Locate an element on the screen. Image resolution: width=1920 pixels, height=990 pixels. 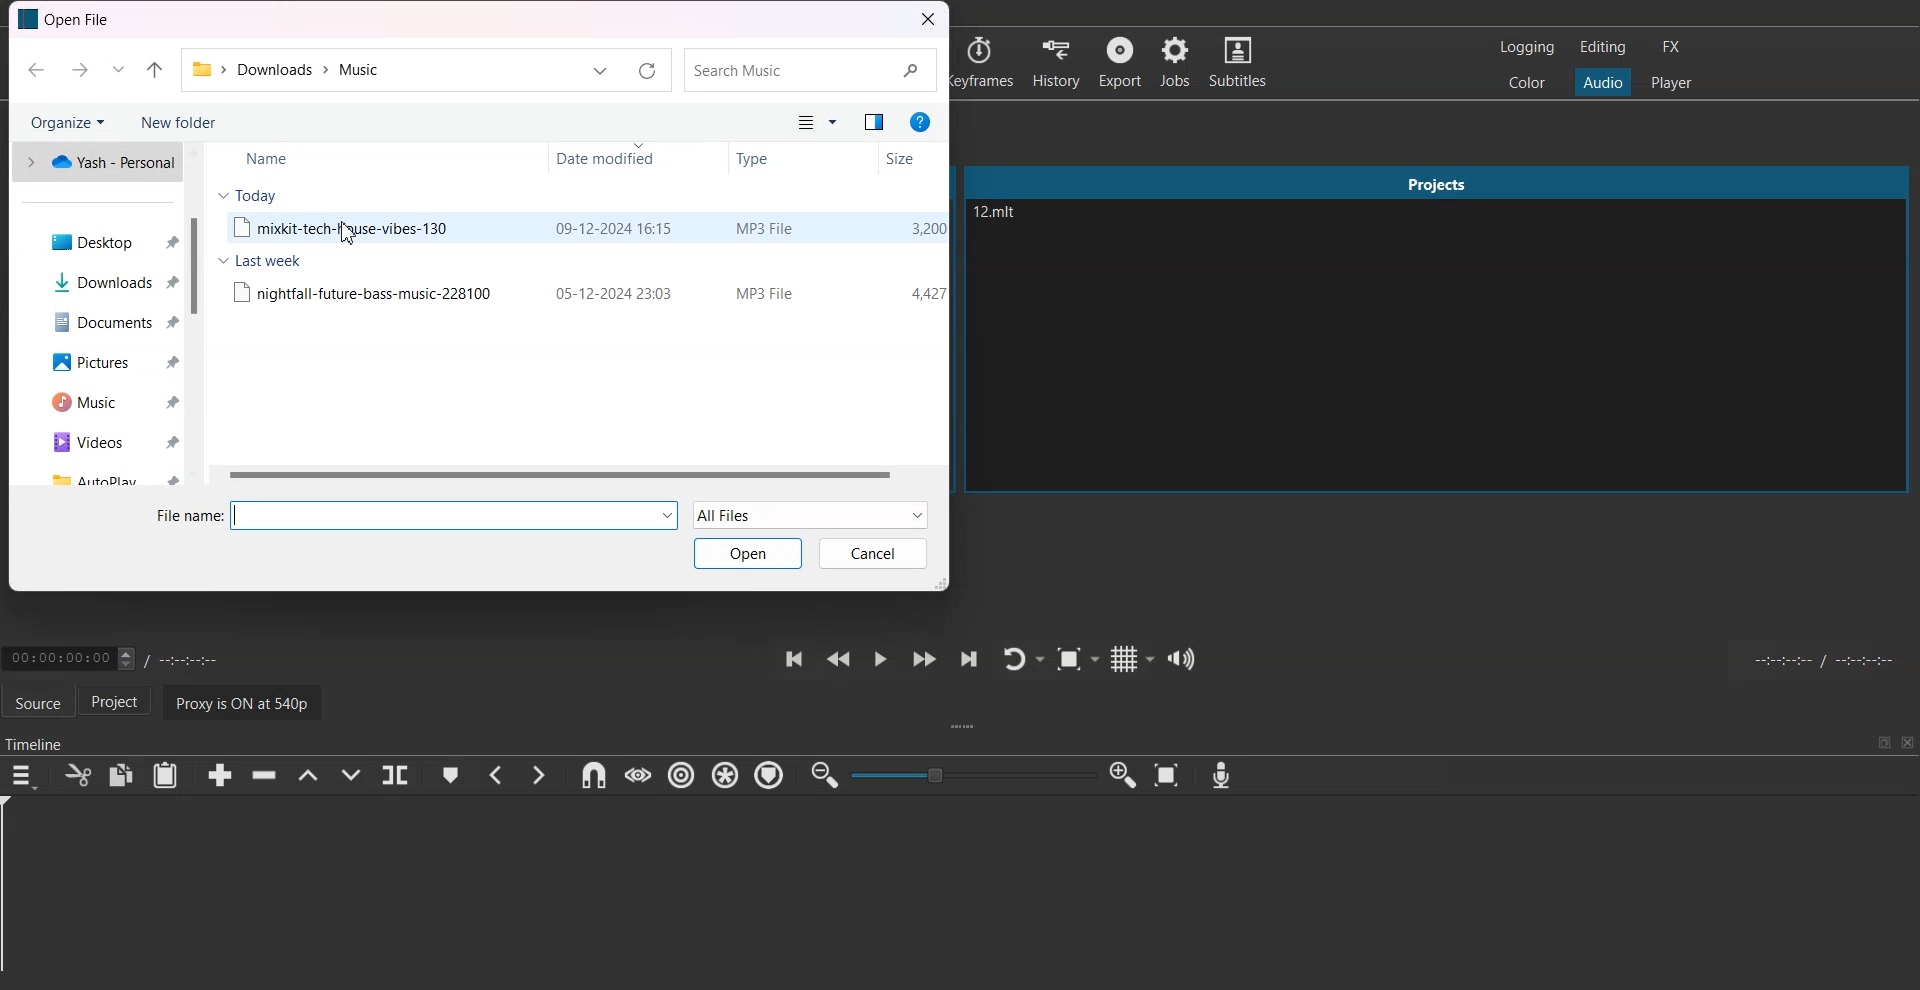
Play quickly forwards is located at coordinates (922, 659).